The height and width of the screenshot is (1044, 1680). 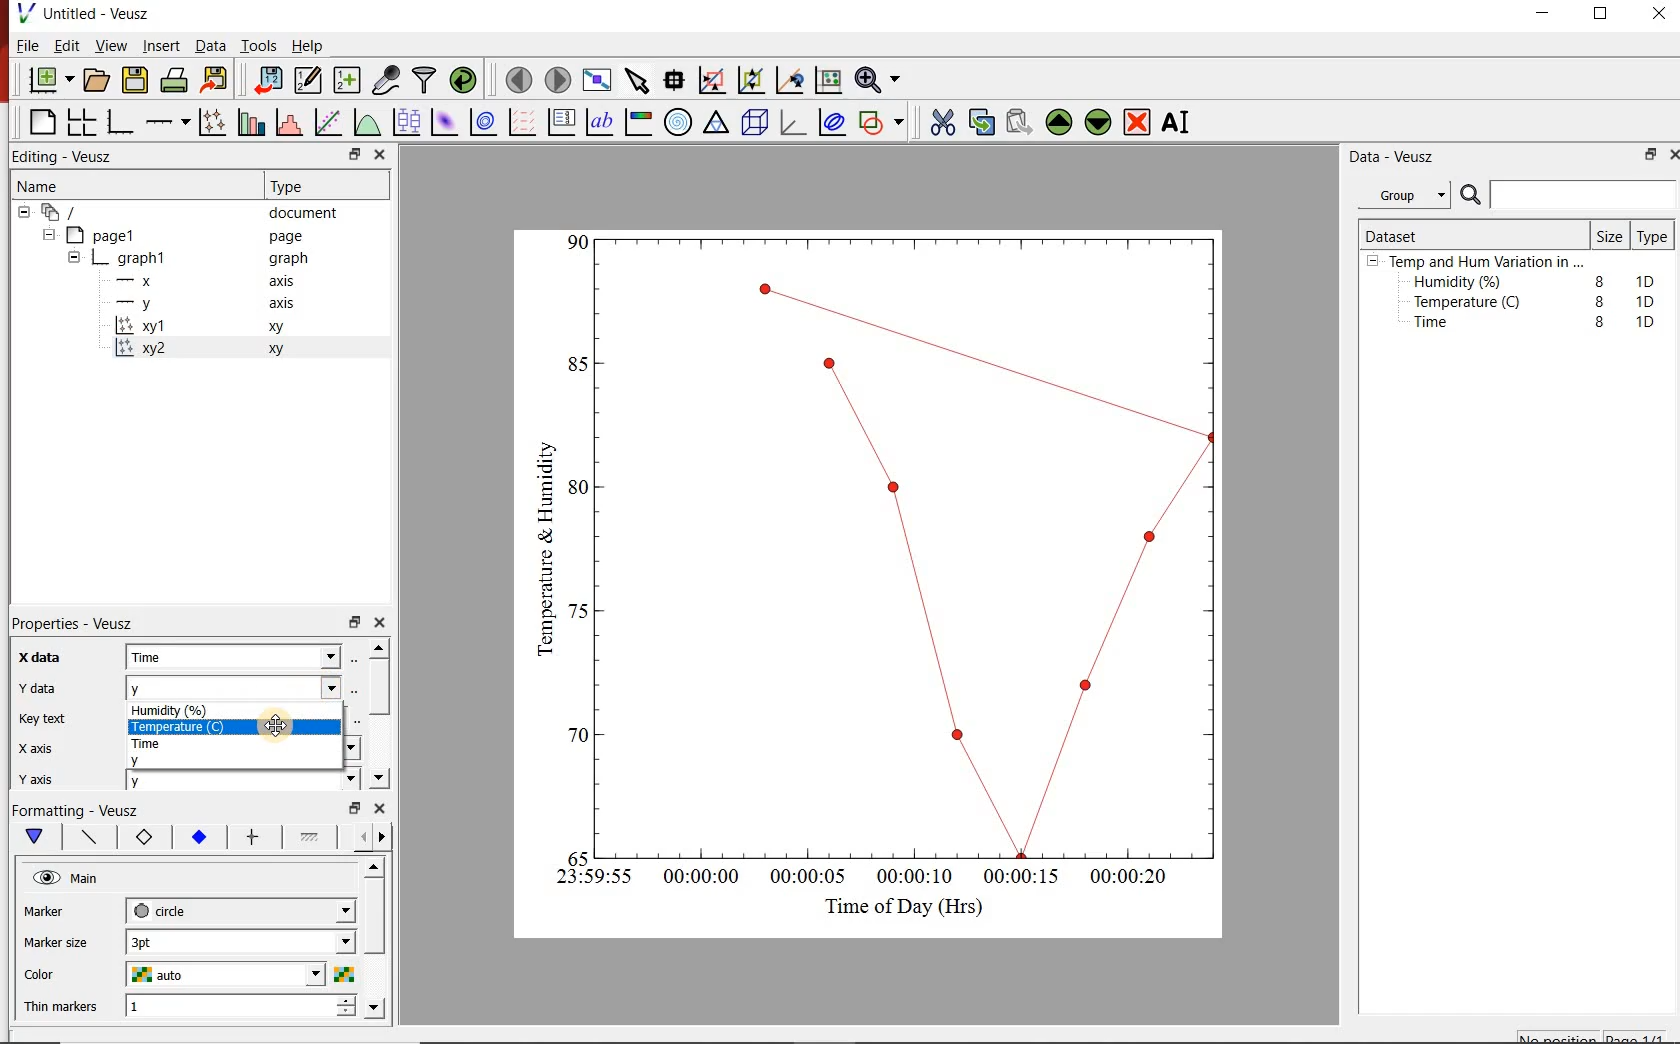 I want to click on Humidity (%), so click(x=1462, y=283).